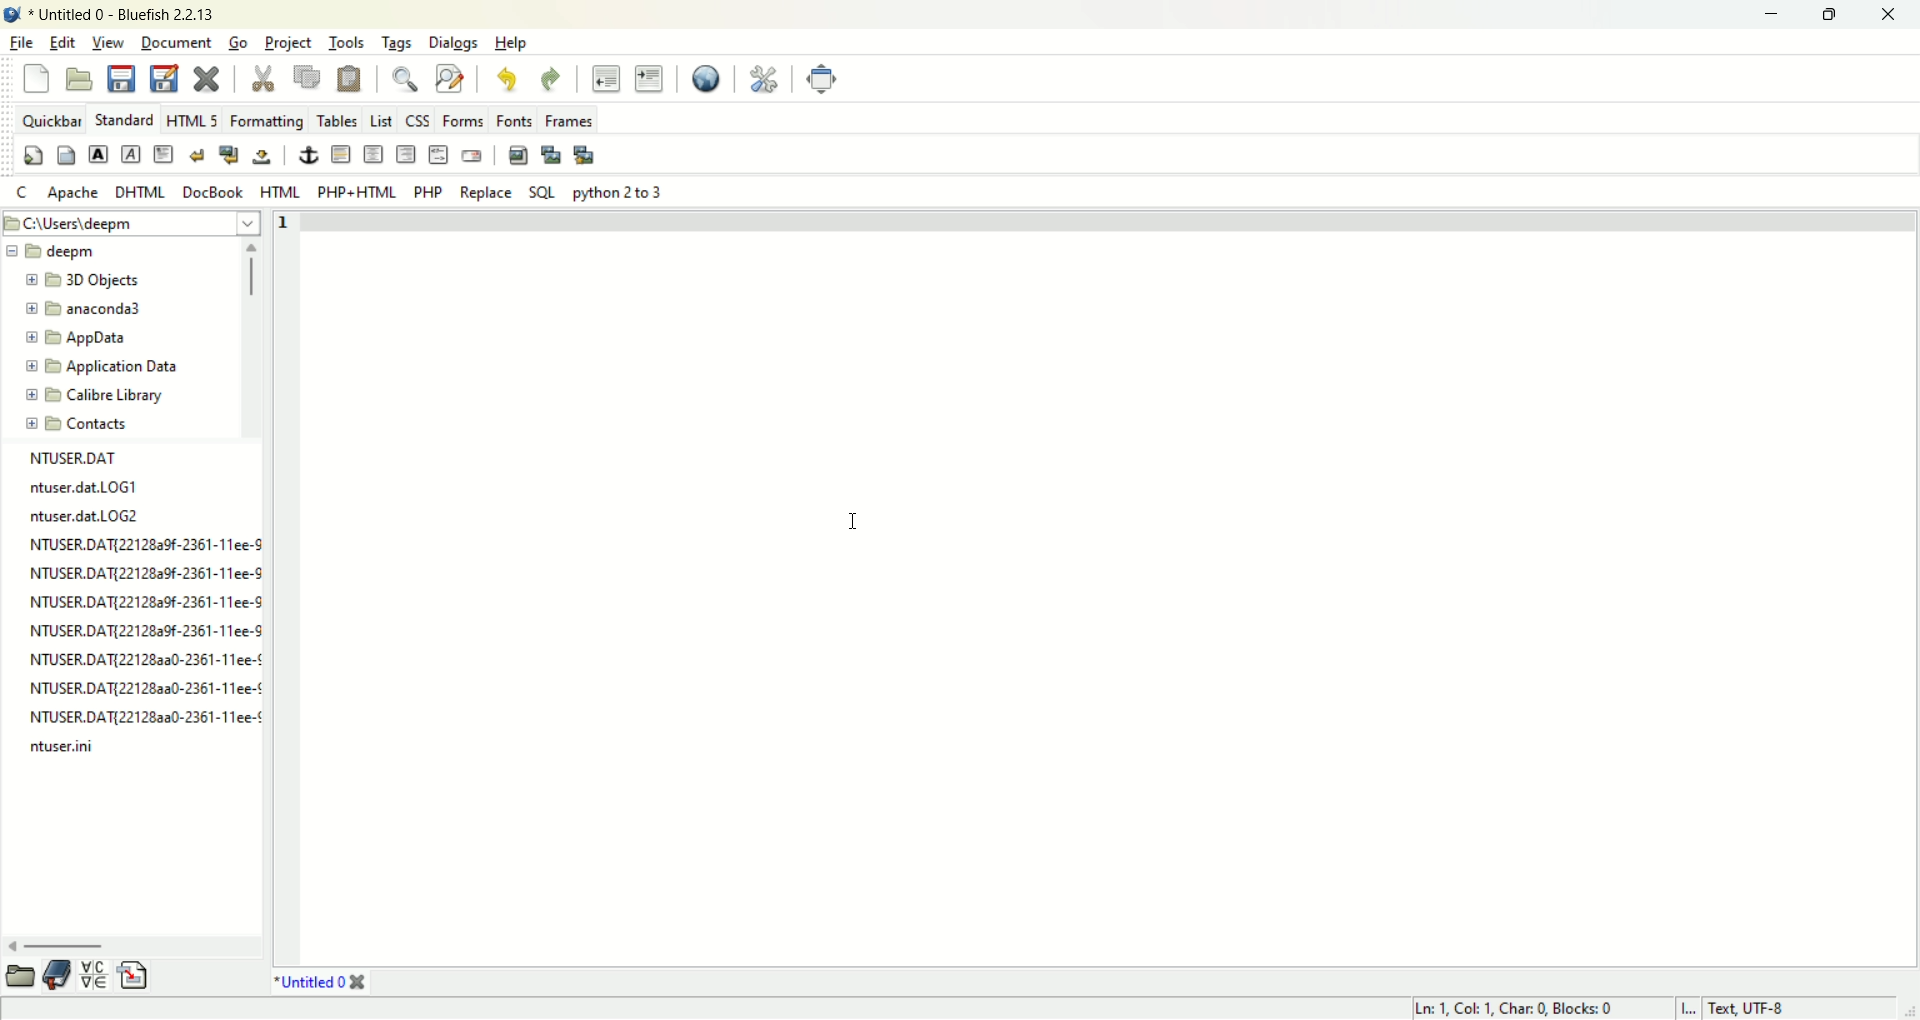  I want to click on email, so click(472, 154).